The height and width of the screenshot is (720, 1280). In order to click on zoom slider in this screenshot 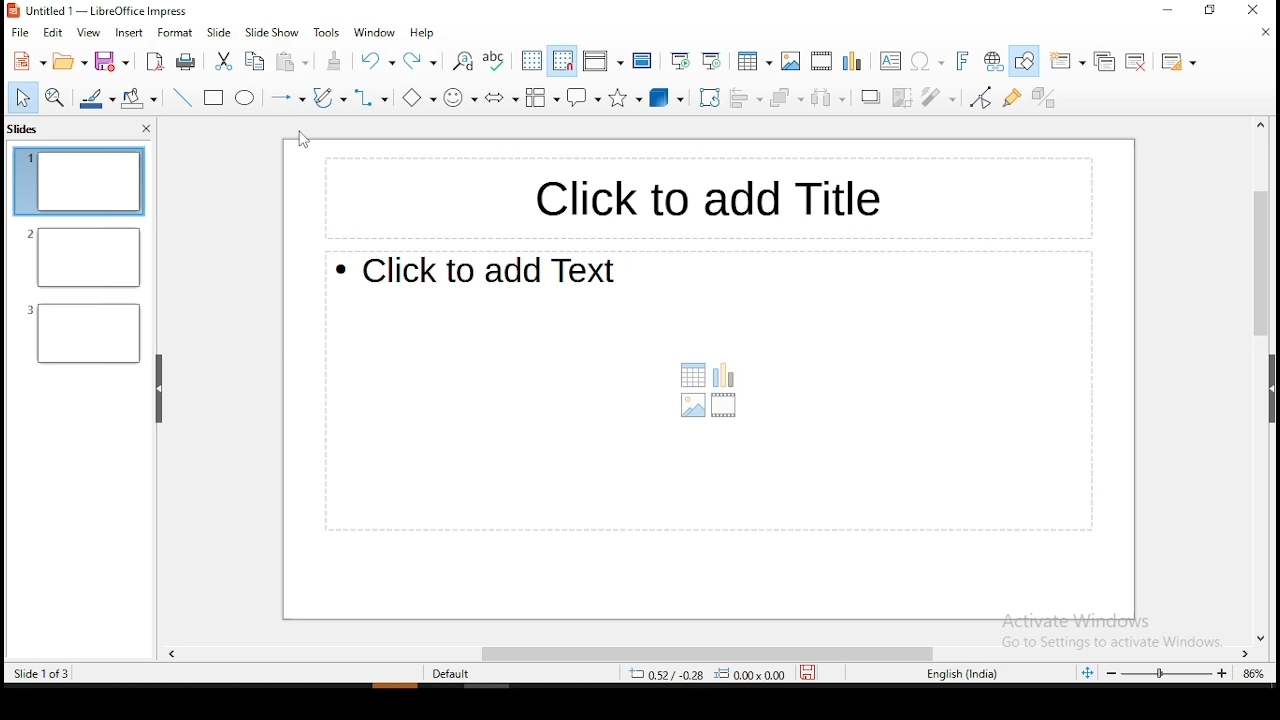, I will do `click(1169, 676)`.